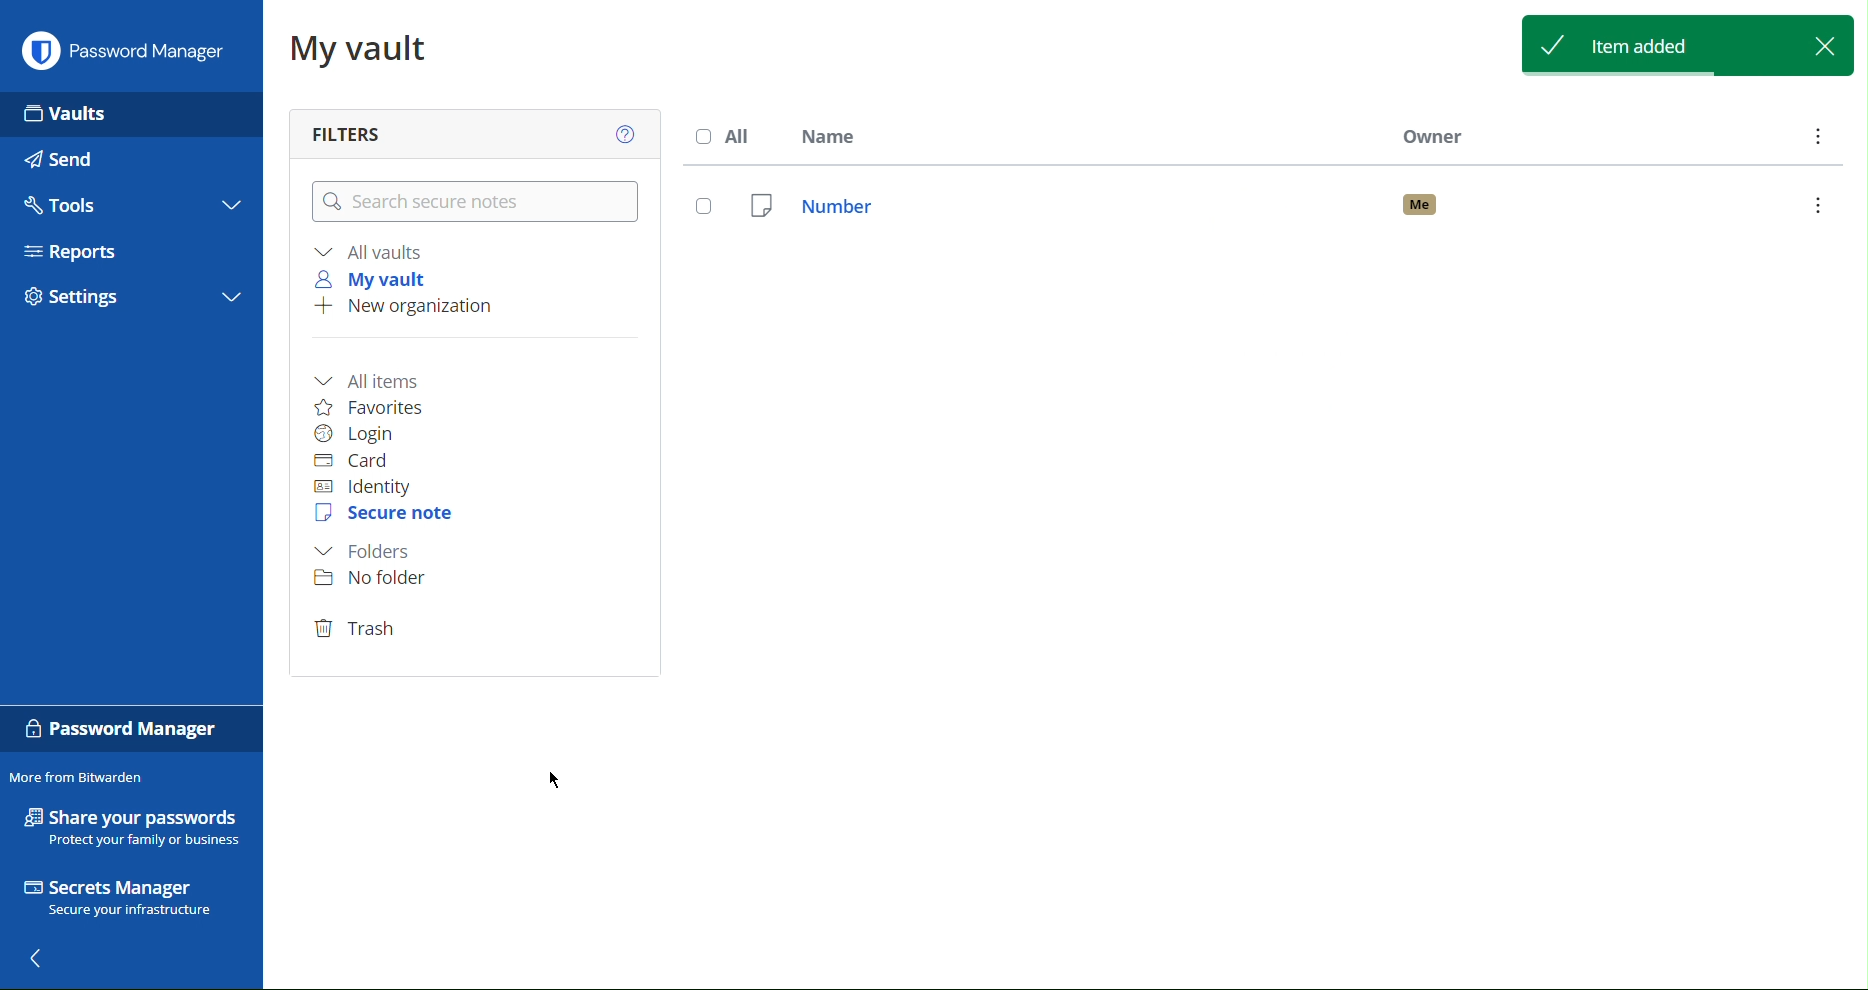 This screenshot has height=990, width=1868. Describe the element at coordinates (715, 141) in the screenshot. I see `All` at that location.